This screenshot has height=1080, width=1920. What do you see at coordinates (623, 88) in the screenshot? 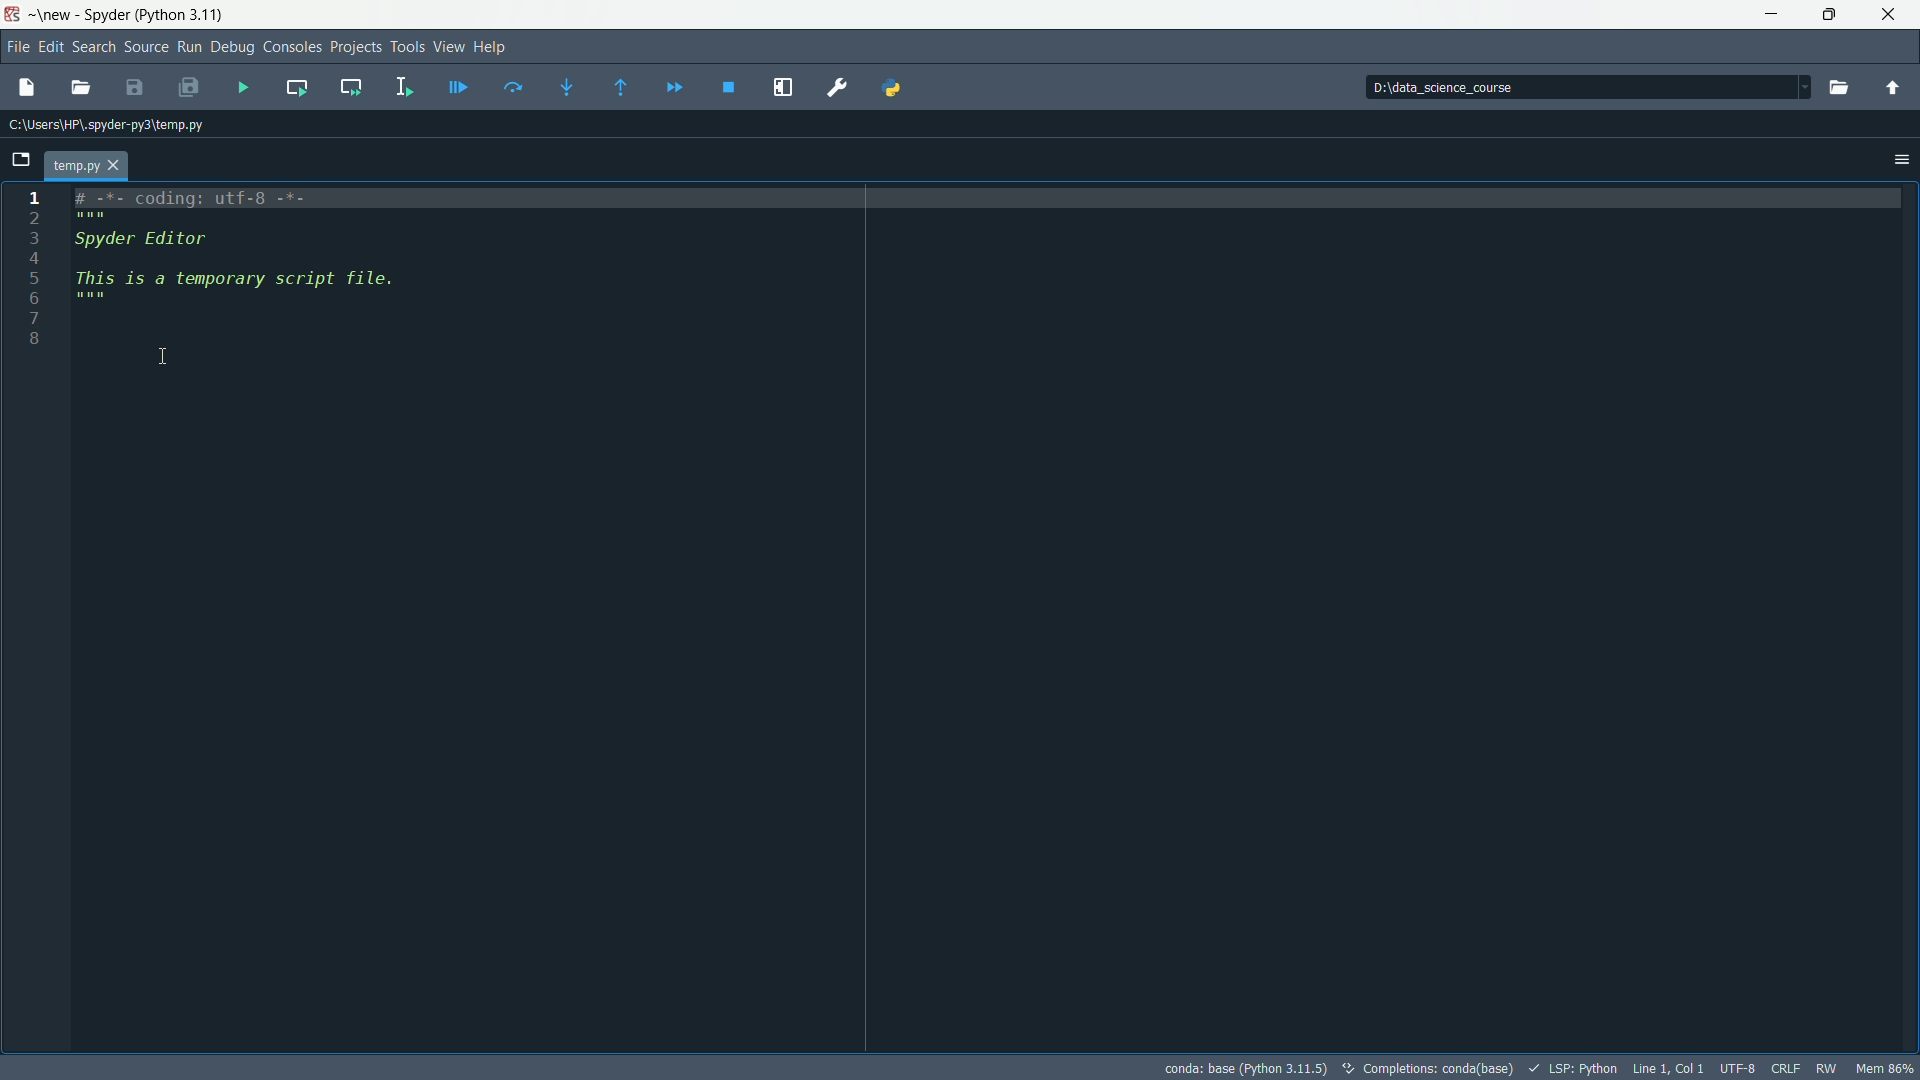
I see `execute until method or funtion return` at bounding box center [623, 88].